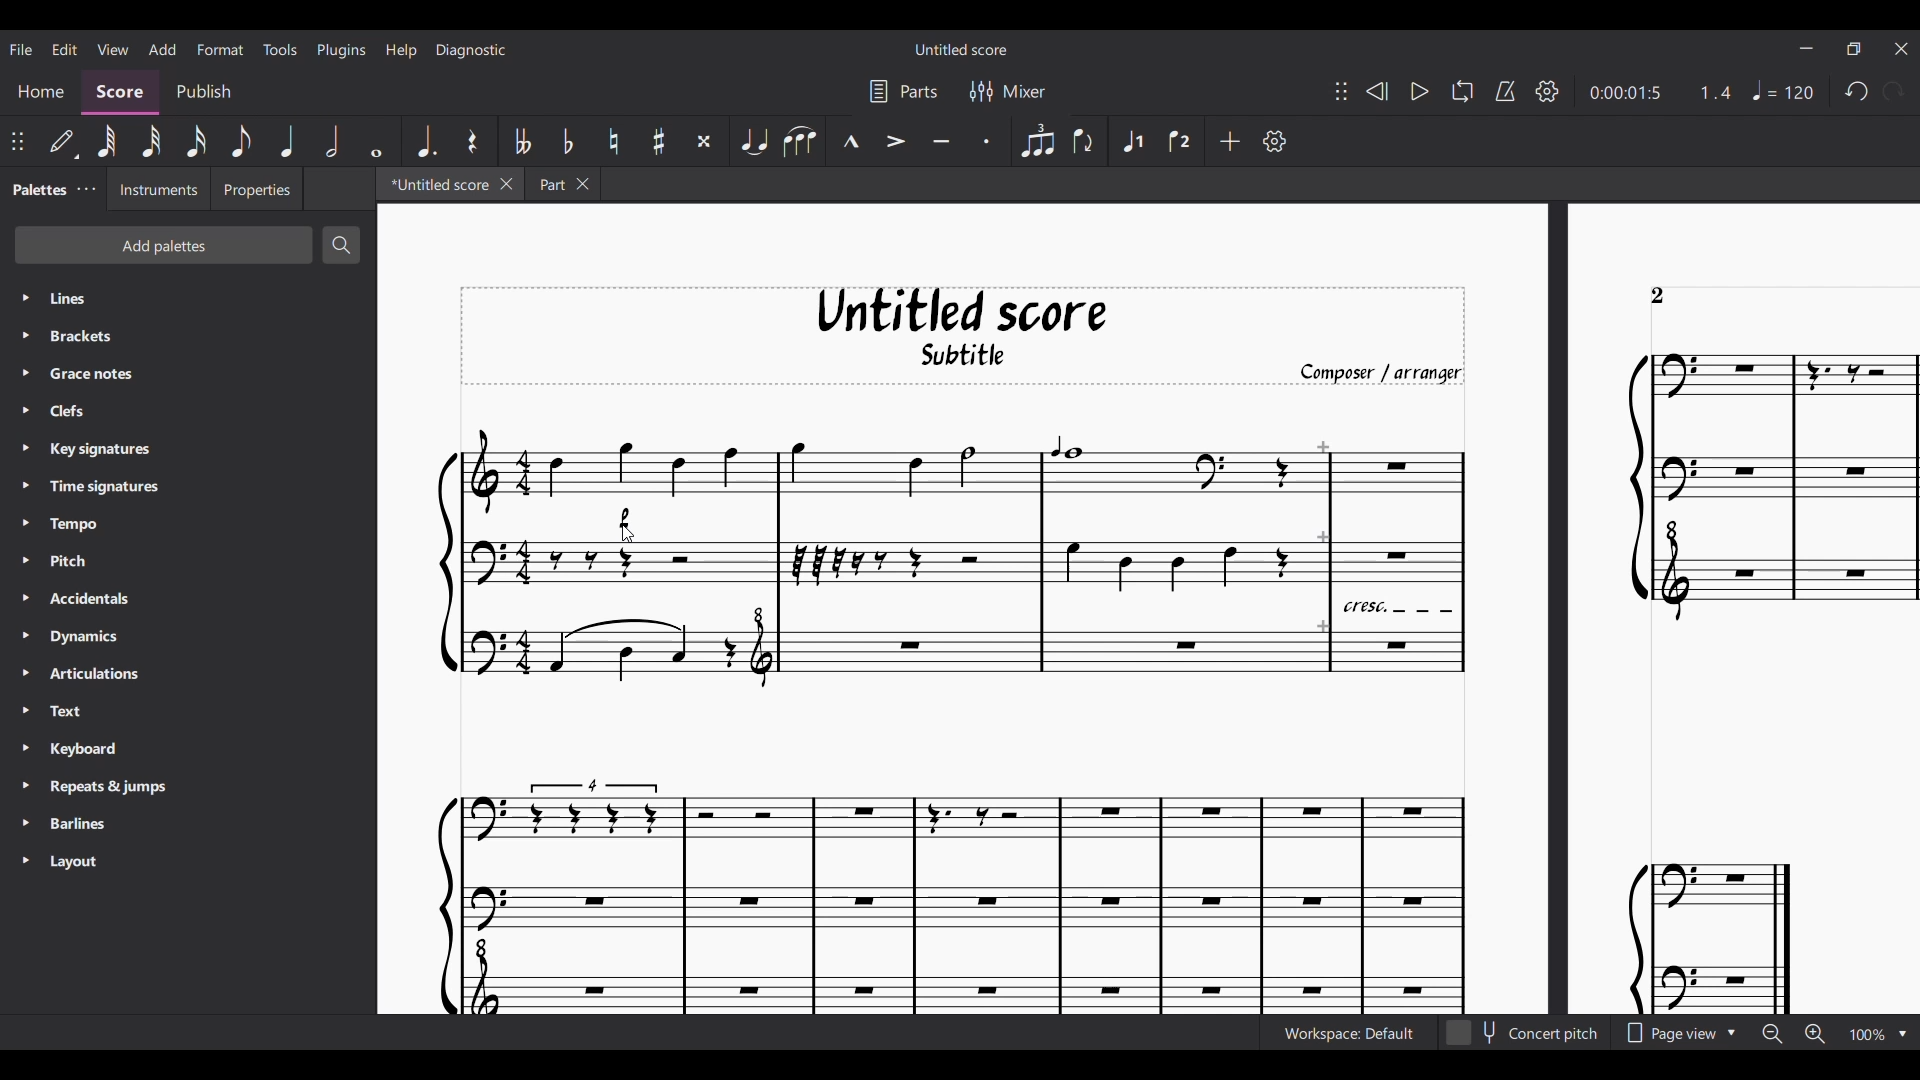 The width and height of the screenshot is (1920, 1080). Describe the element at coordinates (1229, 141) in the screenshot. I see `Add` at that location.